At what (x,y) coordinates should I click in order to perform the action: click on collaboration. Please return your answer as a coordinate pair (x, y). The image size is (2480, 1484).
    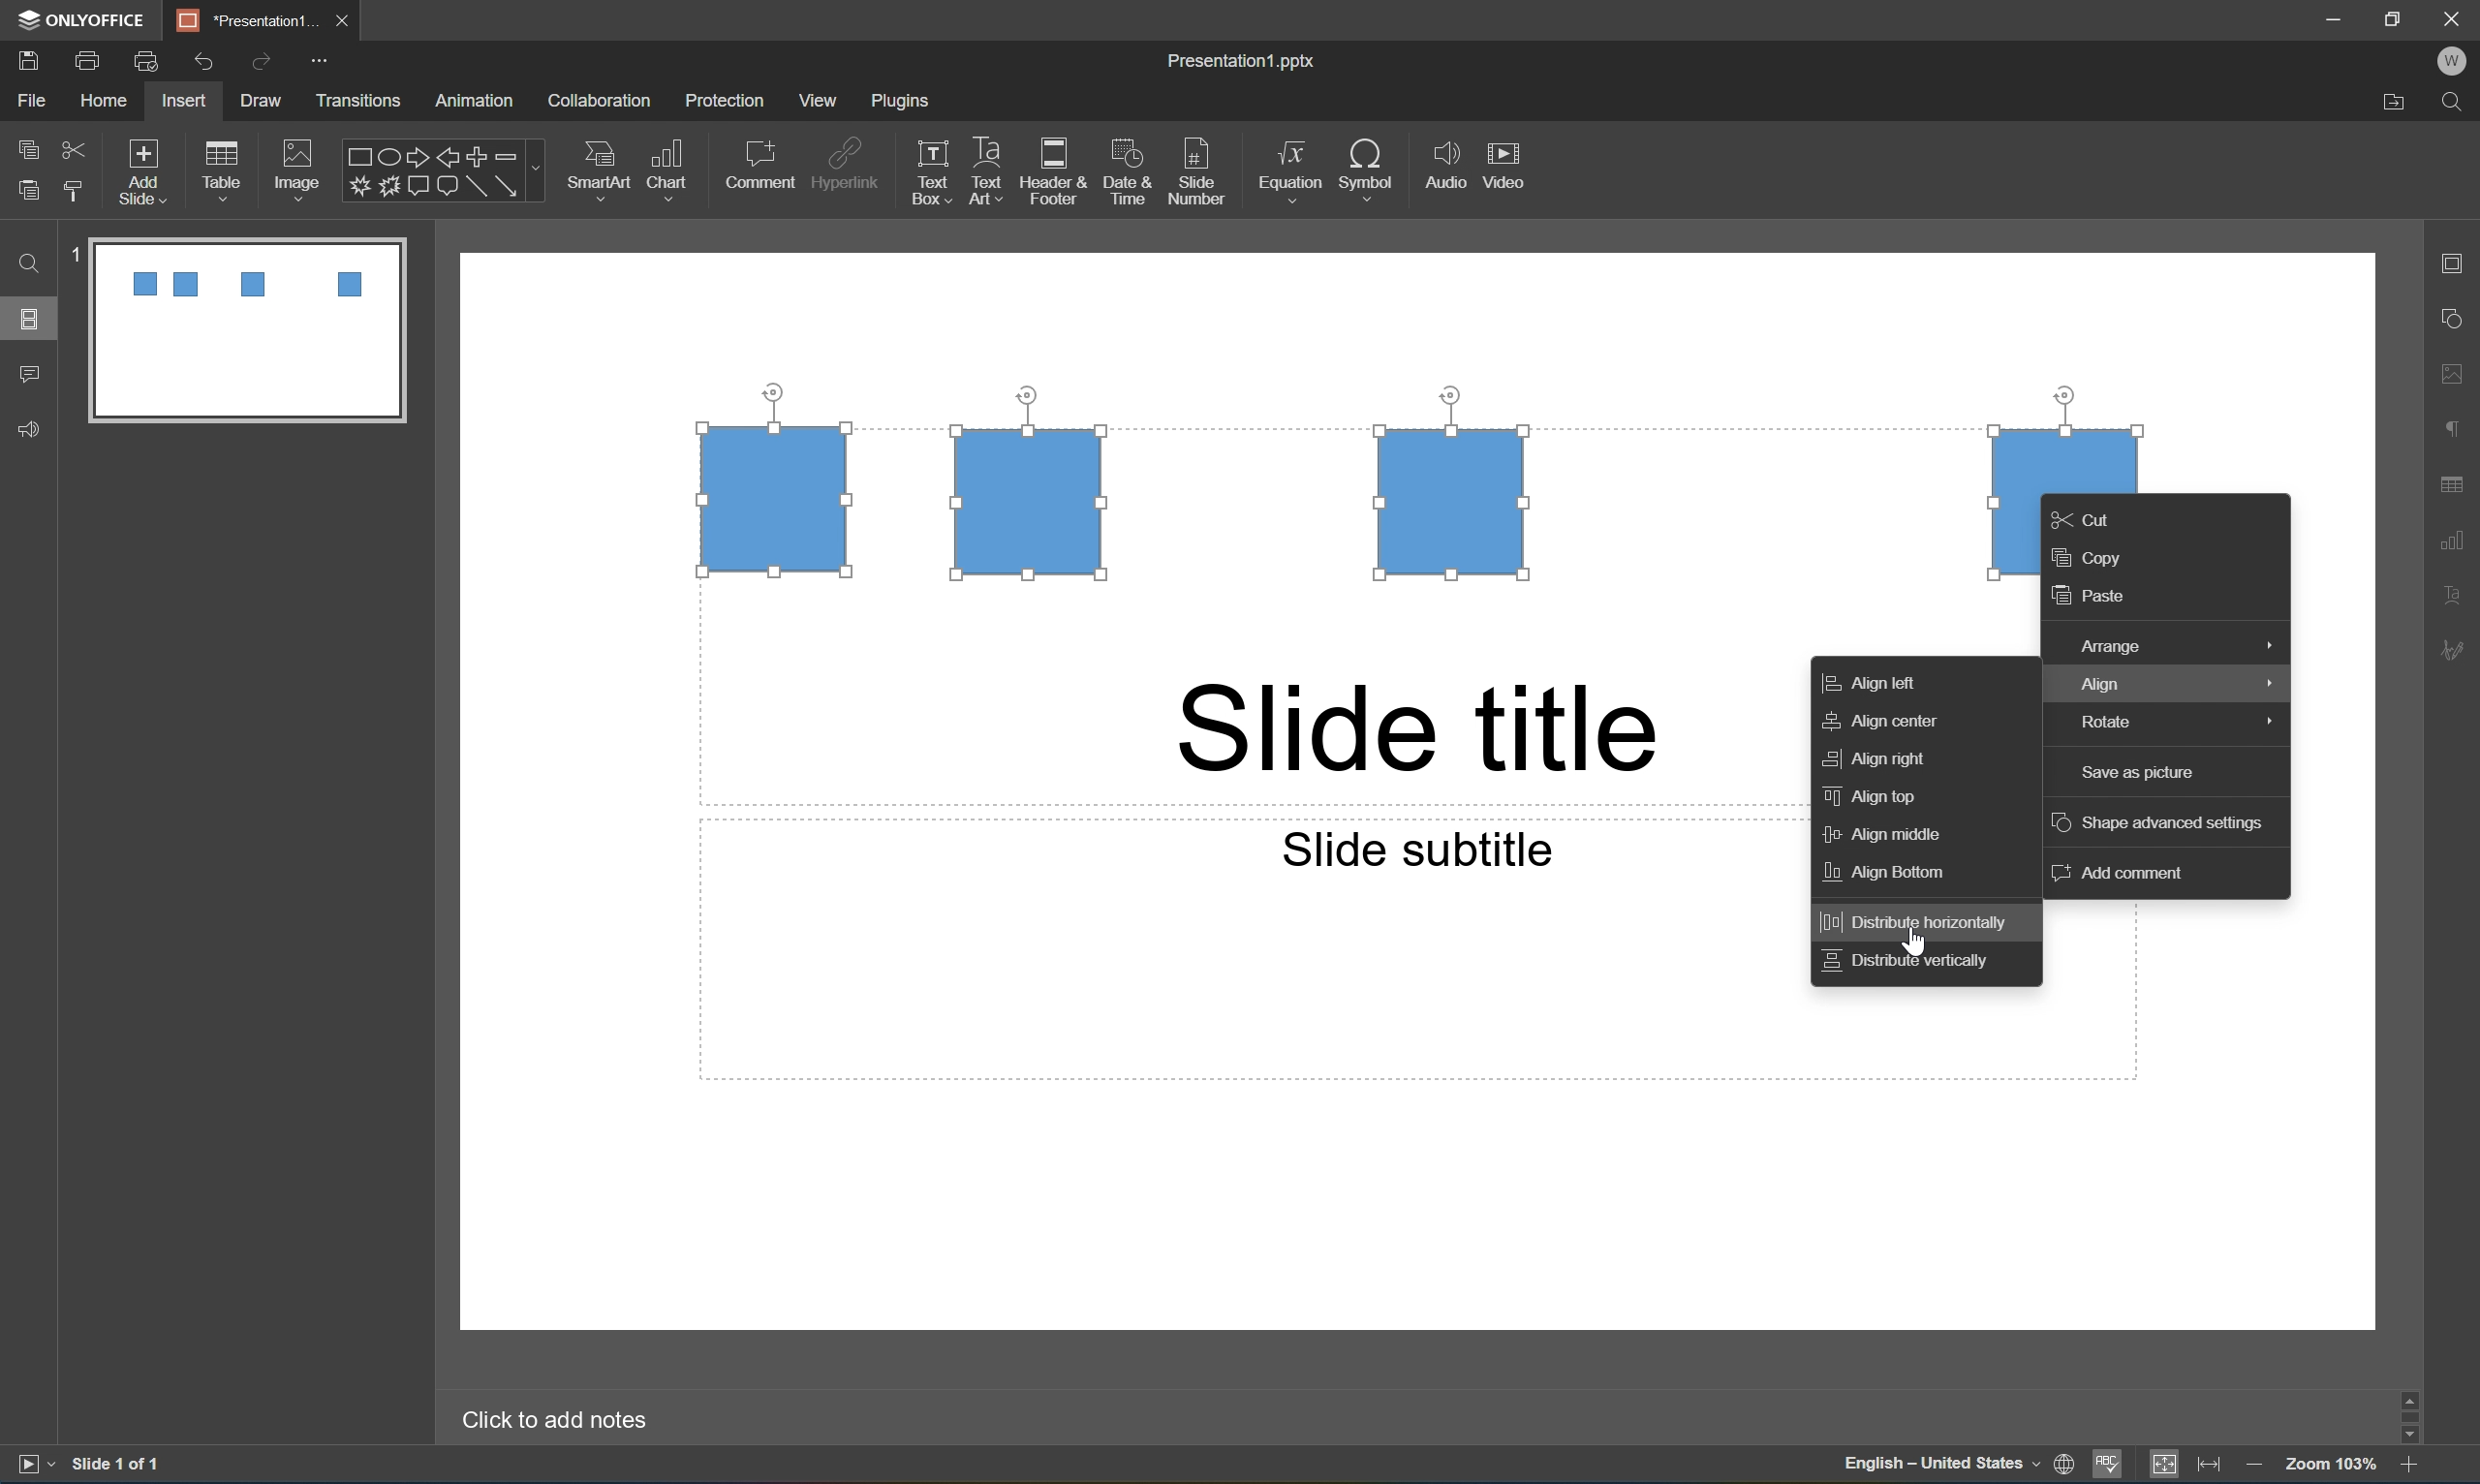
    Looking at the image, I should click on (602, 100).